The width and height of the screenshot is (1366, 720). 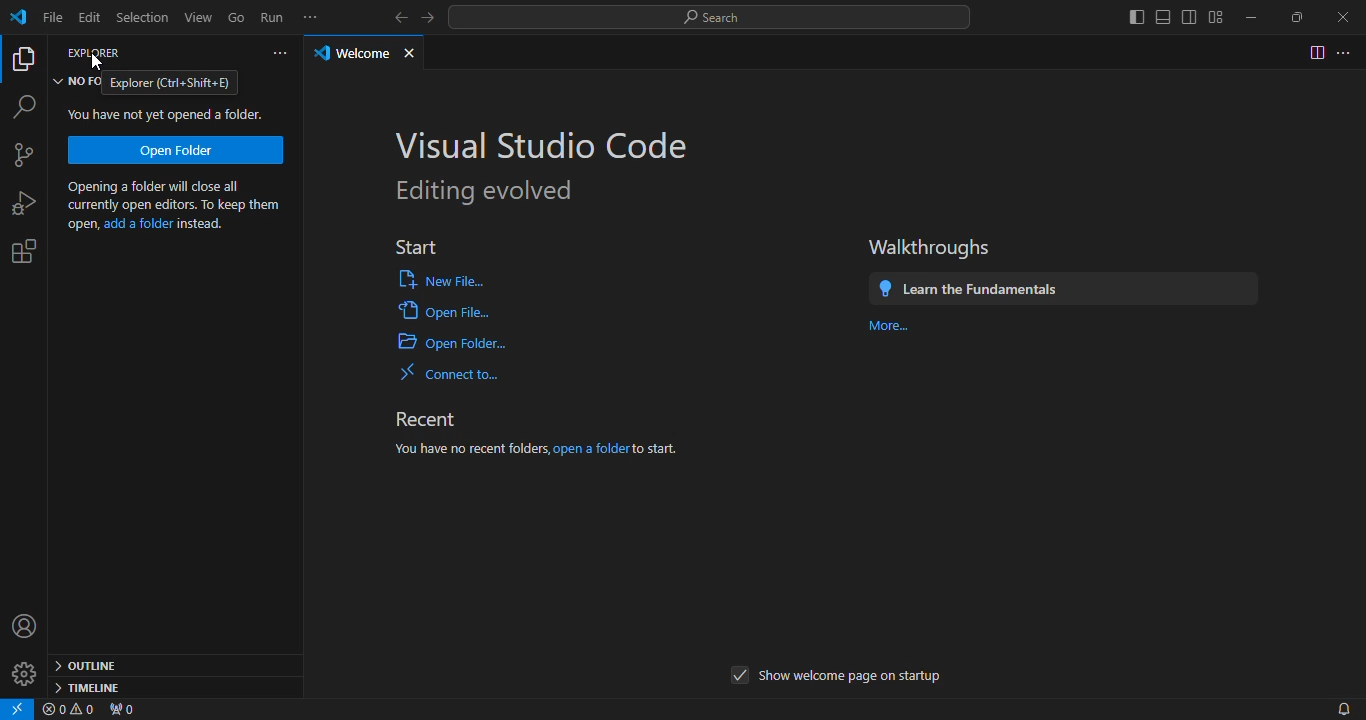 What do you see at coordinates (23, 255) in the screenshot?
I see `settings` at bounding box center [23, 255].